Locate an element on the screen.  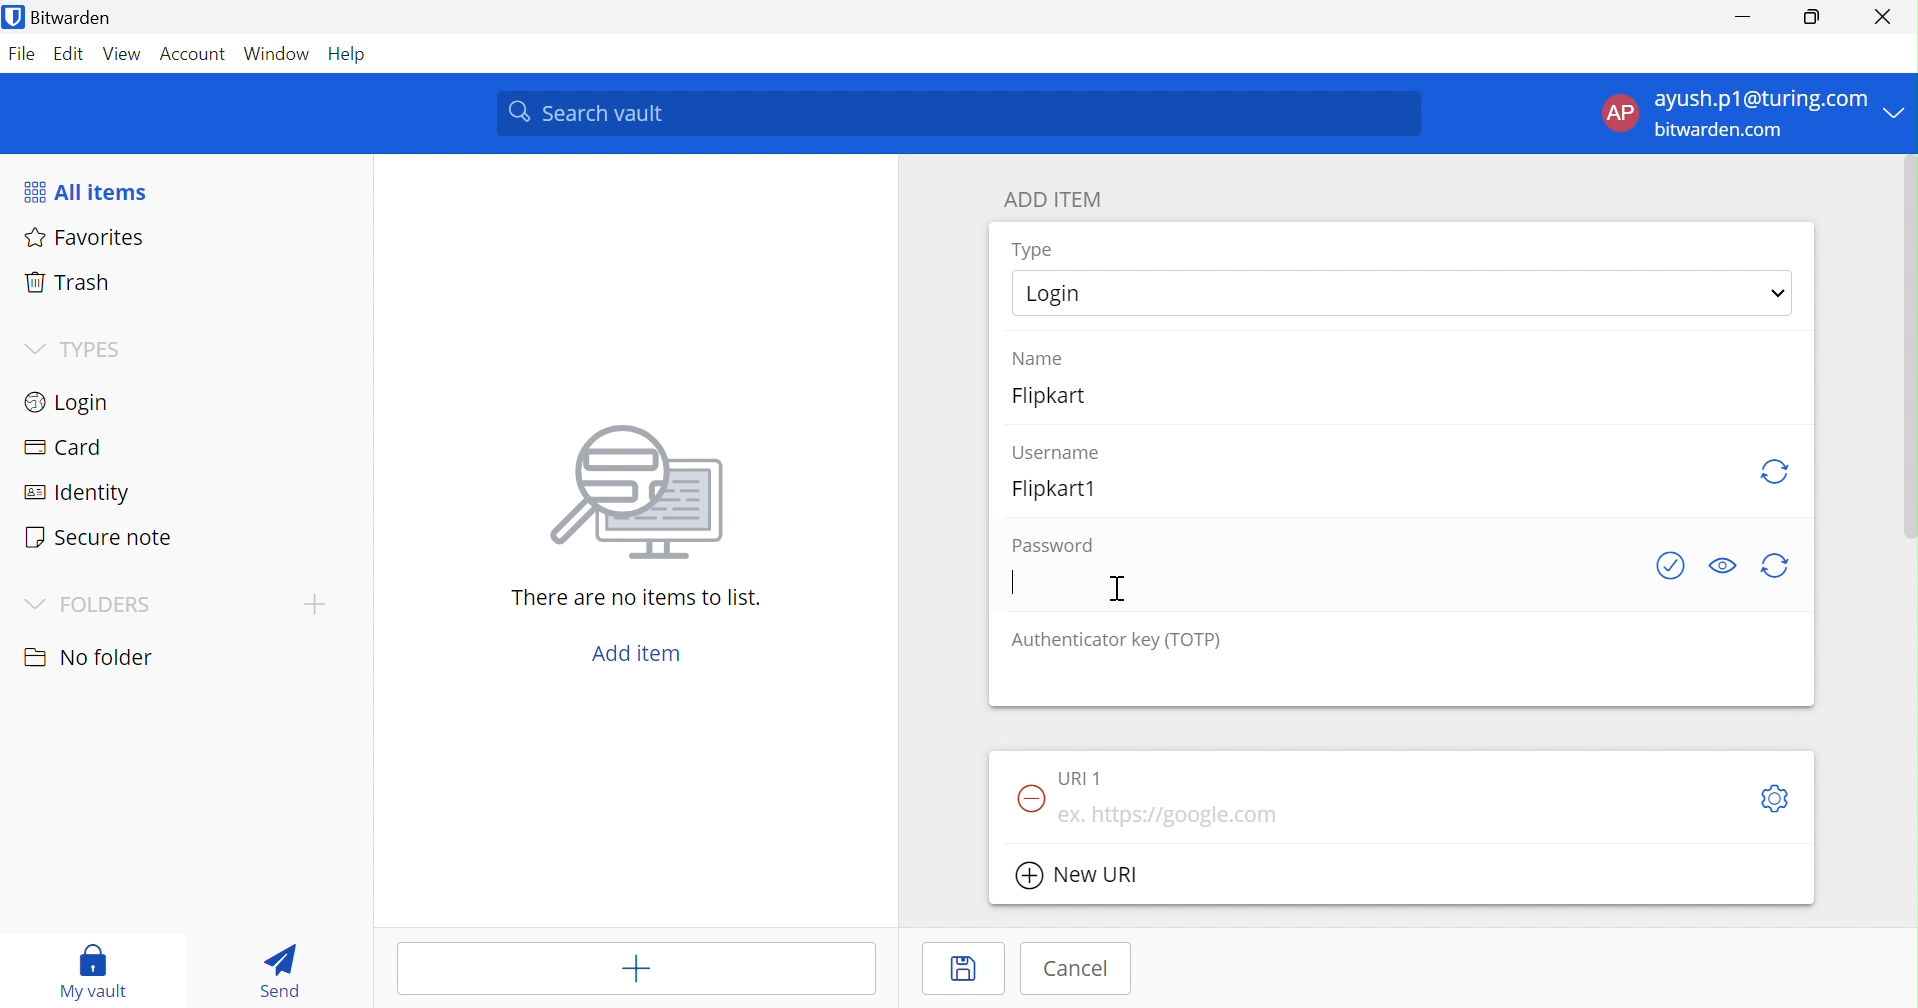
 is located at coordinates (1027, 801).